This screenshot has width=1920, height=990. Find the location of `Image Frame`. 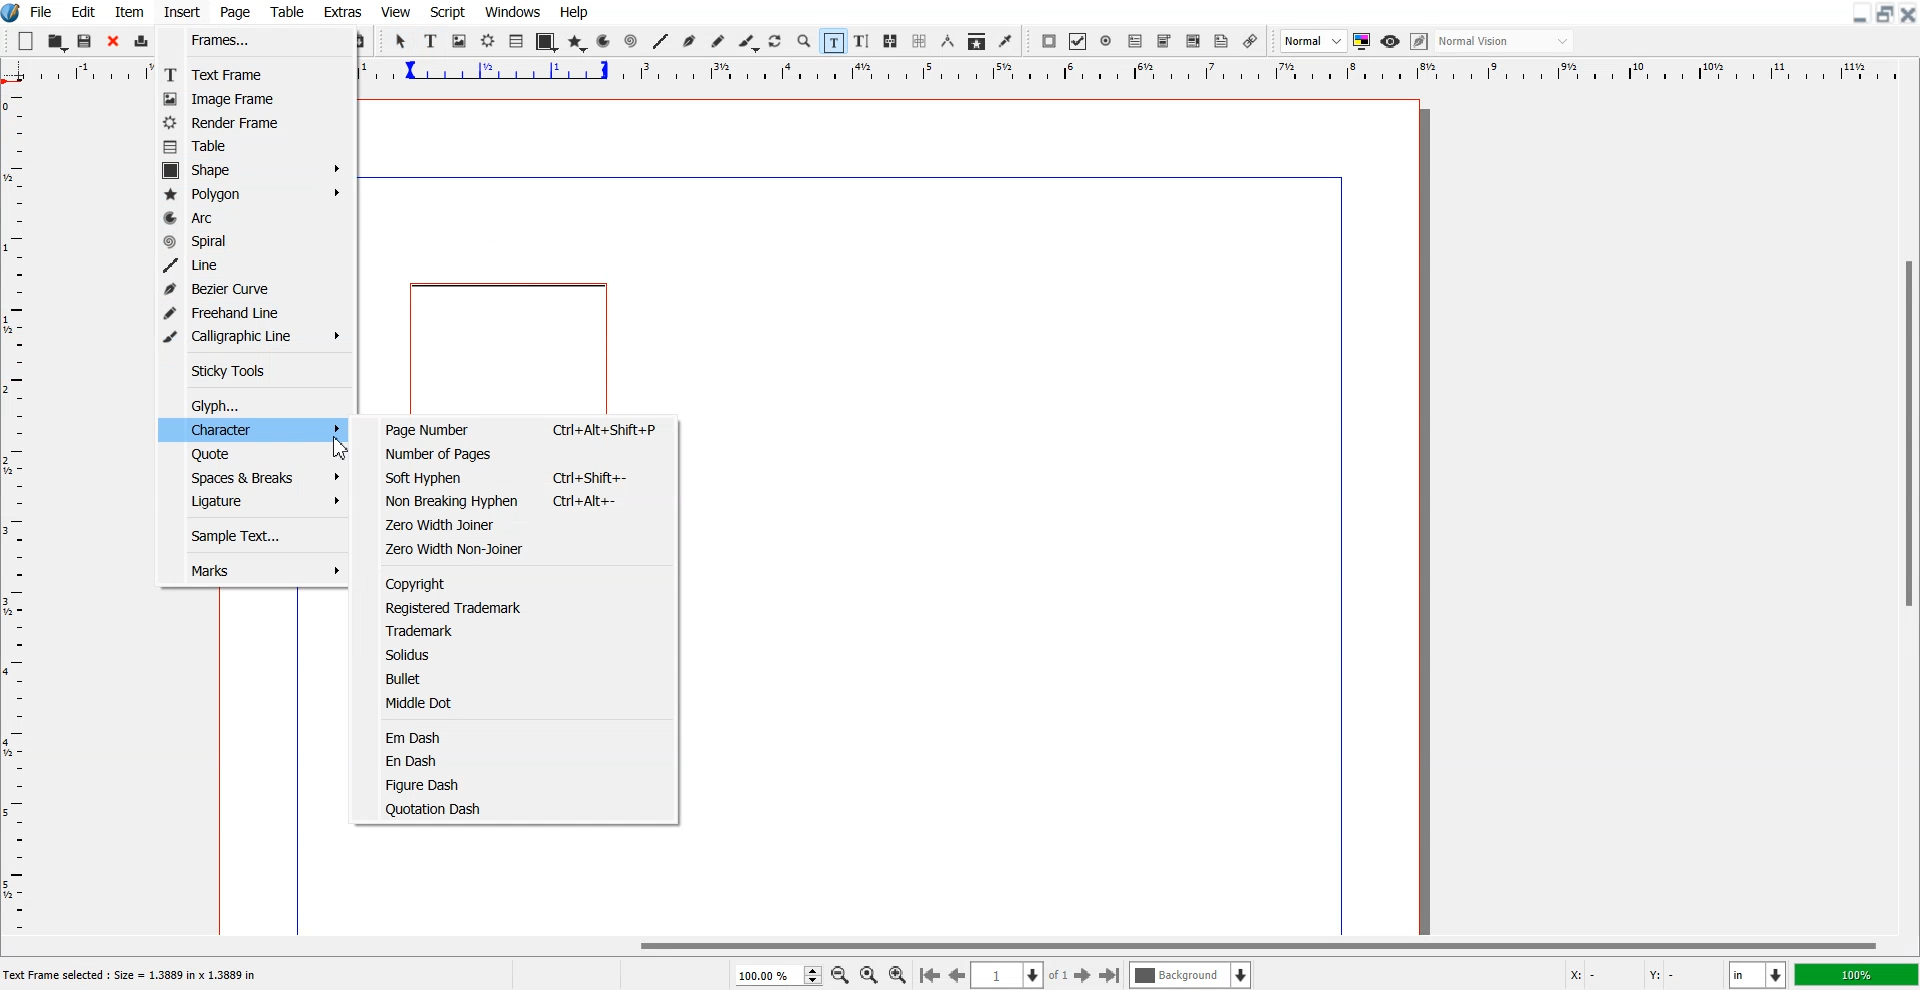

Image Frame is located at coordinates (246, 98).